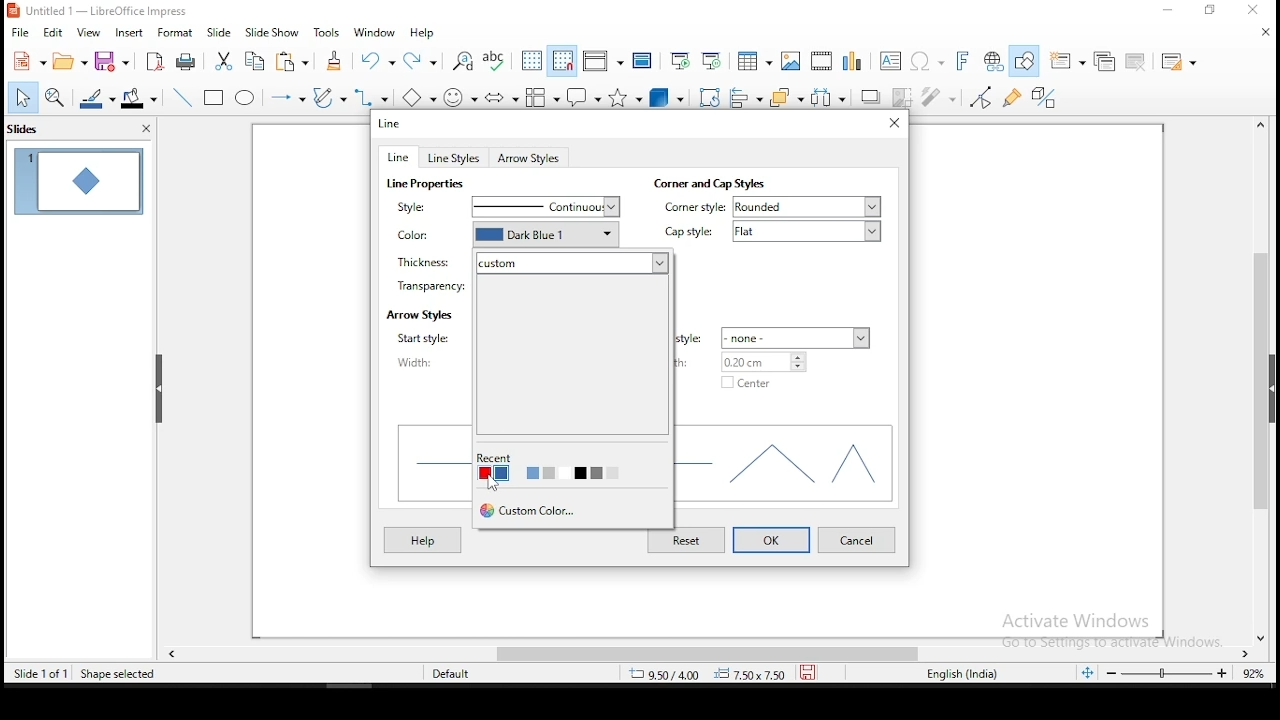 This screenshot has height=720, width=1280. I want to click on scroll right, so click(172, 651).